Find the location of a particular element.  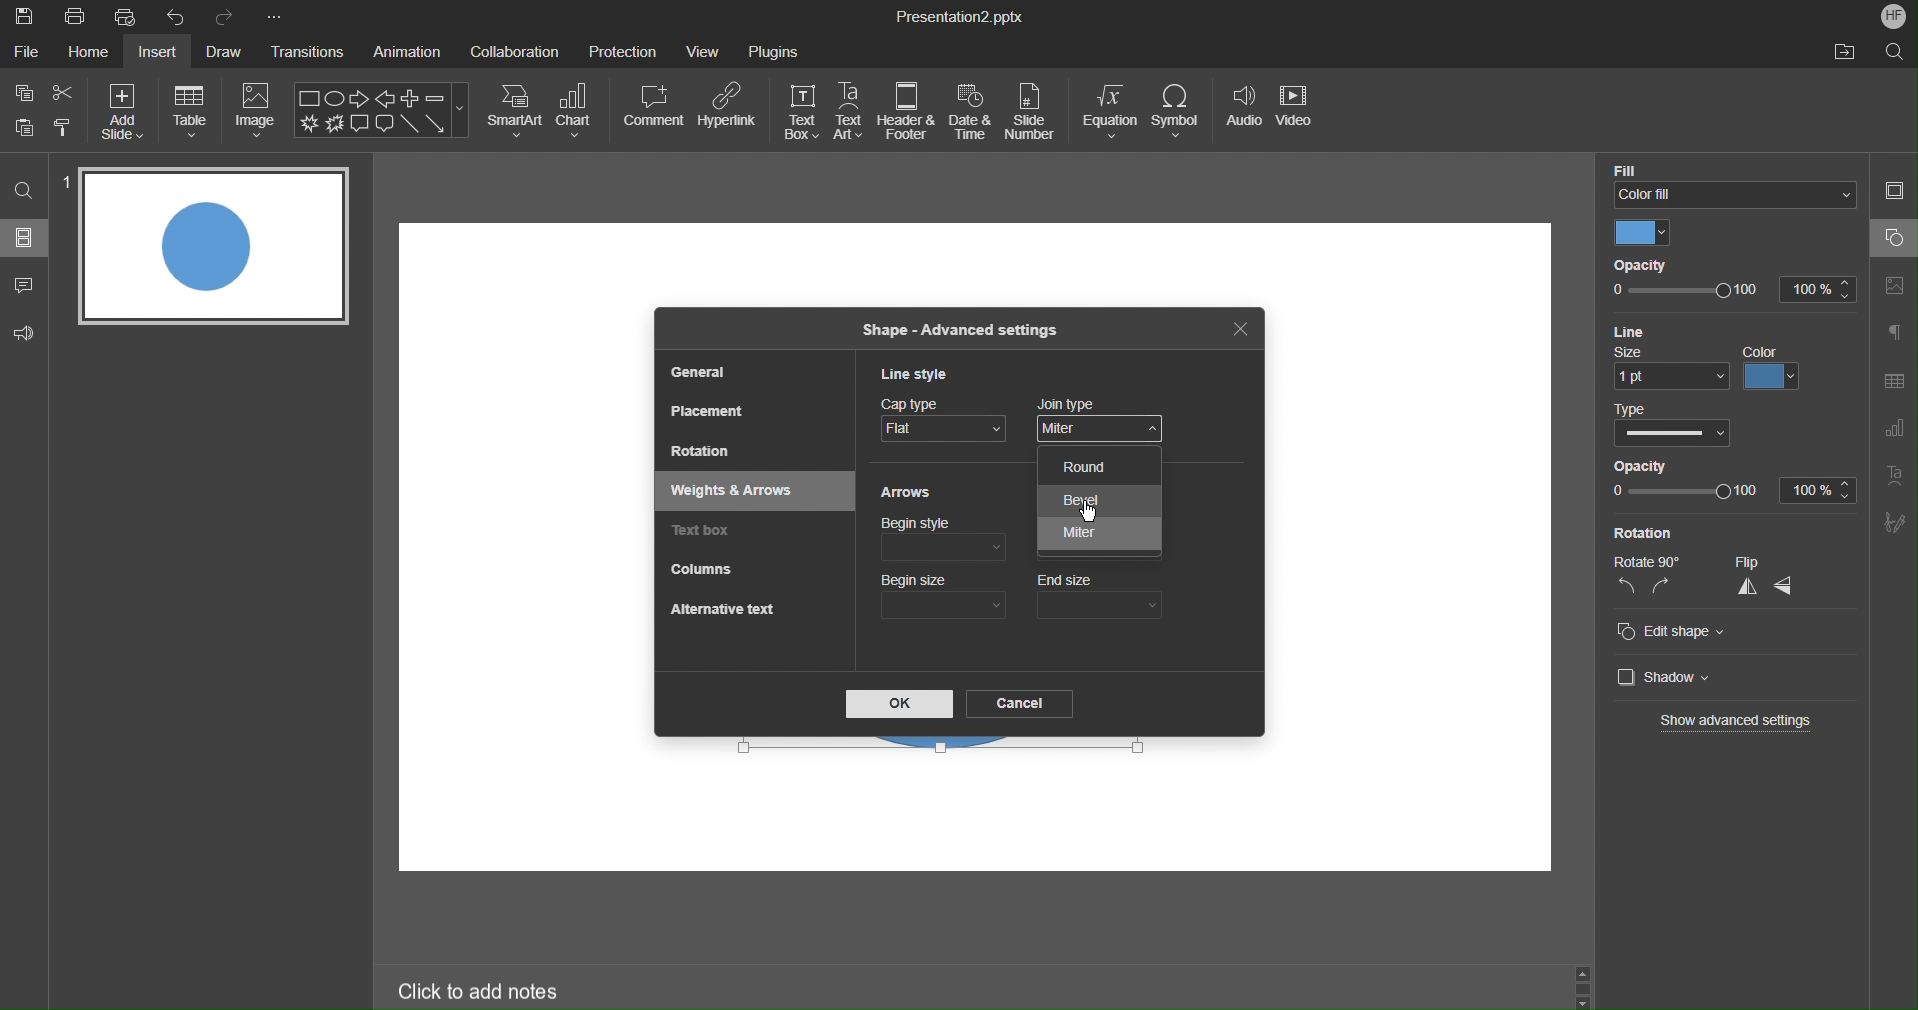

Image is located at coordinates (257, 111).